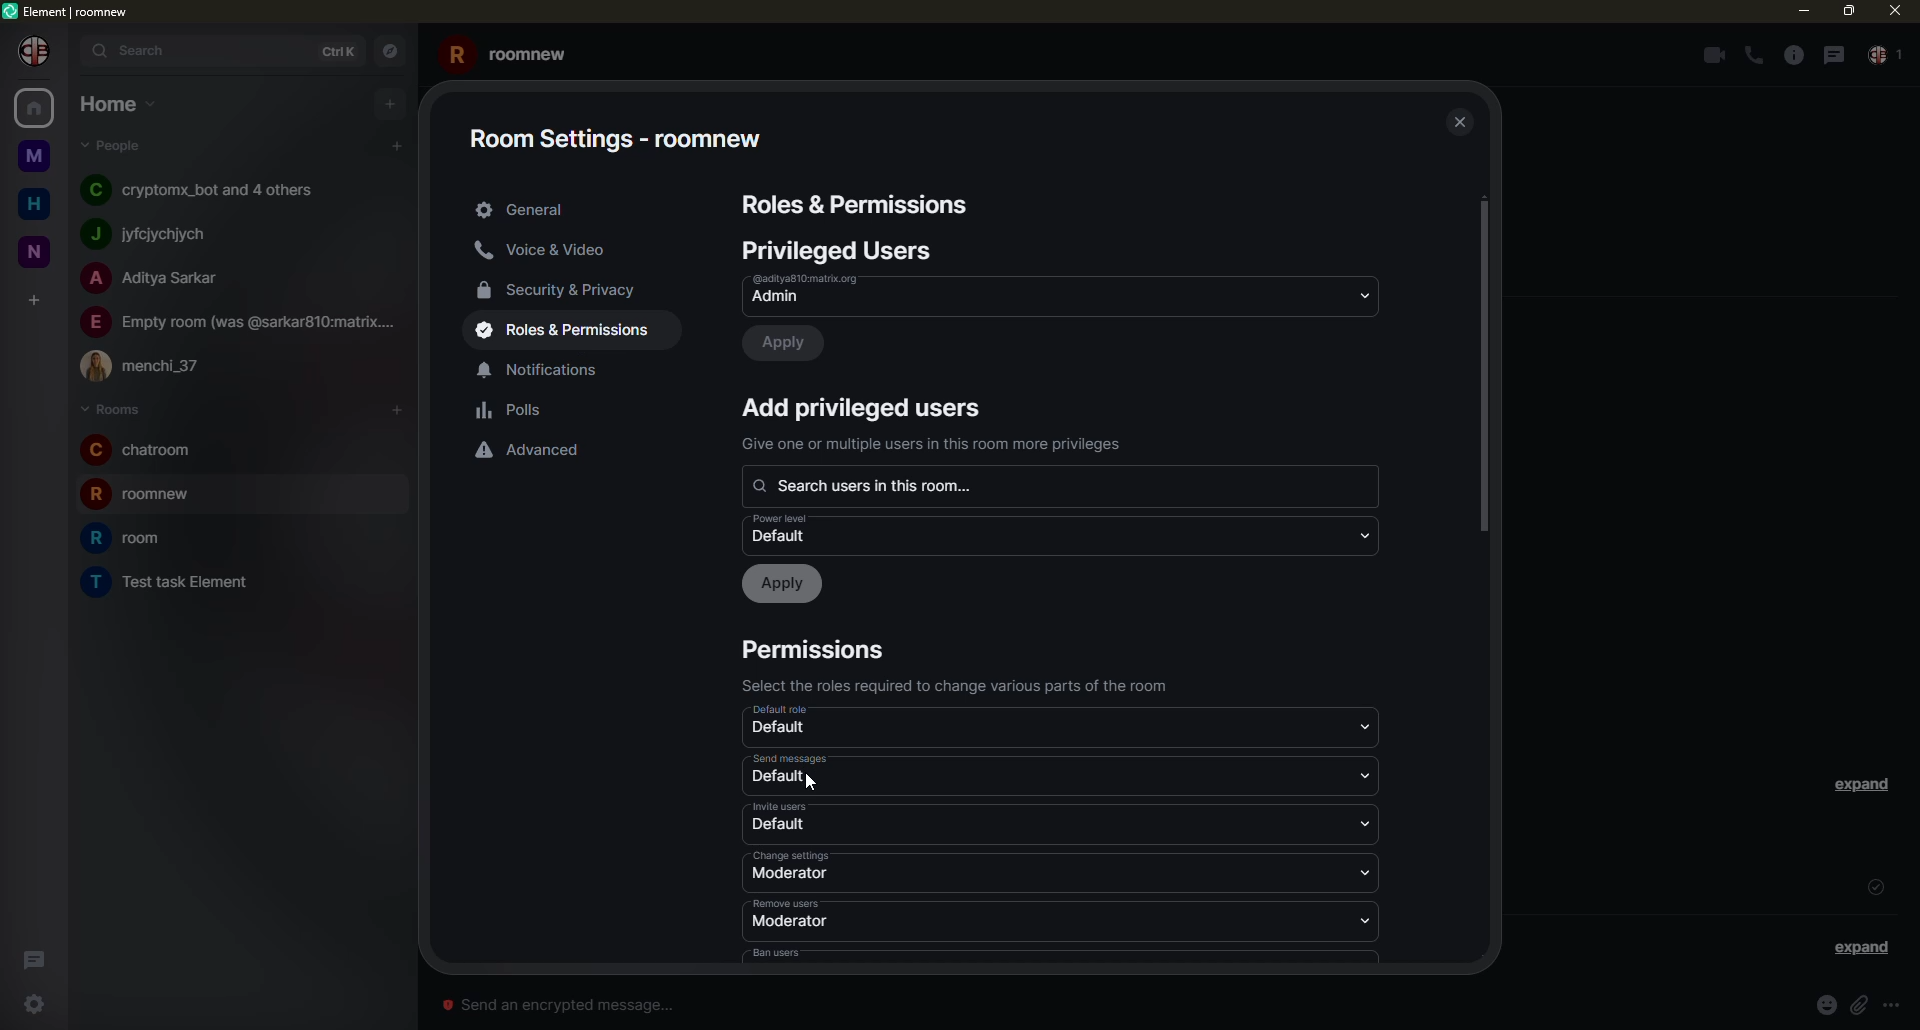 This screenshot has height=1030, width=1920. I want to click on priviledge, so click(937, 444).